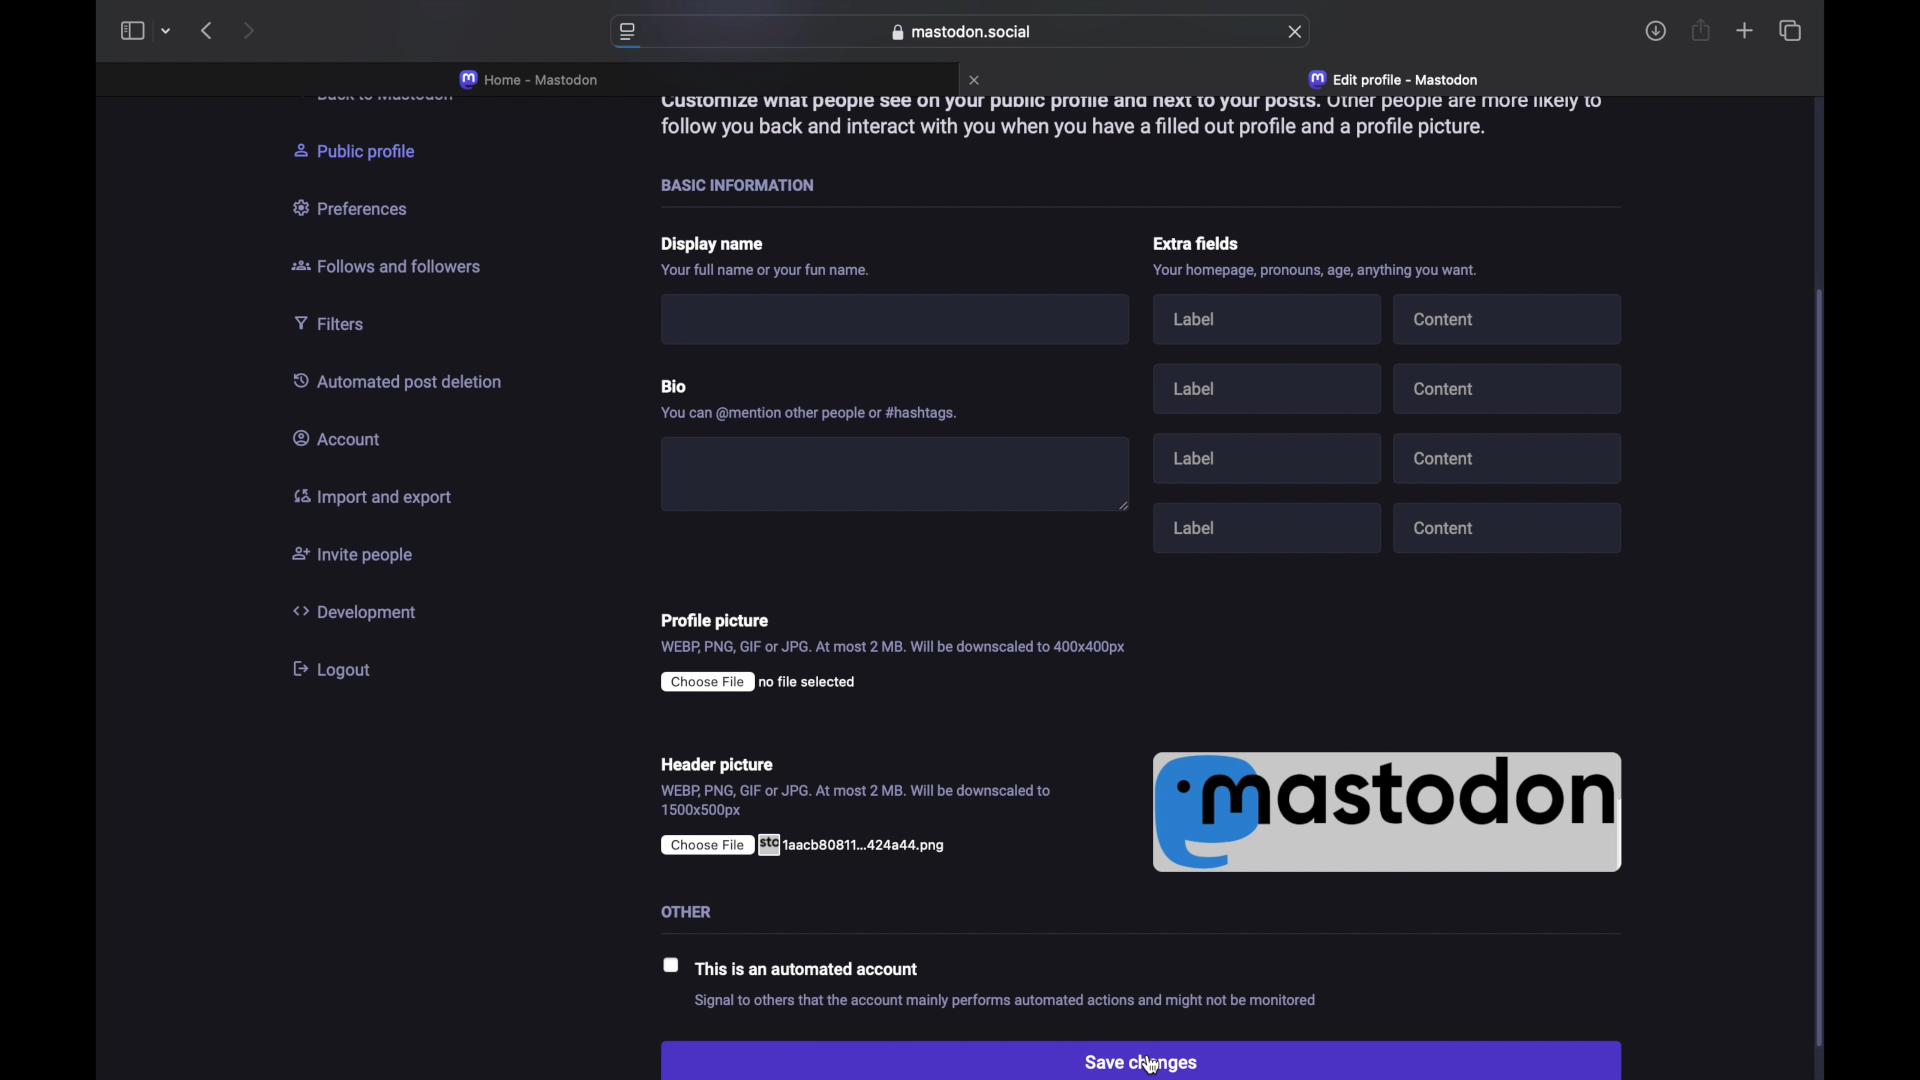 The height and width of the screenshot is (1080, 1920). What do you see at coordinates (384, 498) in the screenshot?
I see `Import and export` at bounding box center [384, 498].